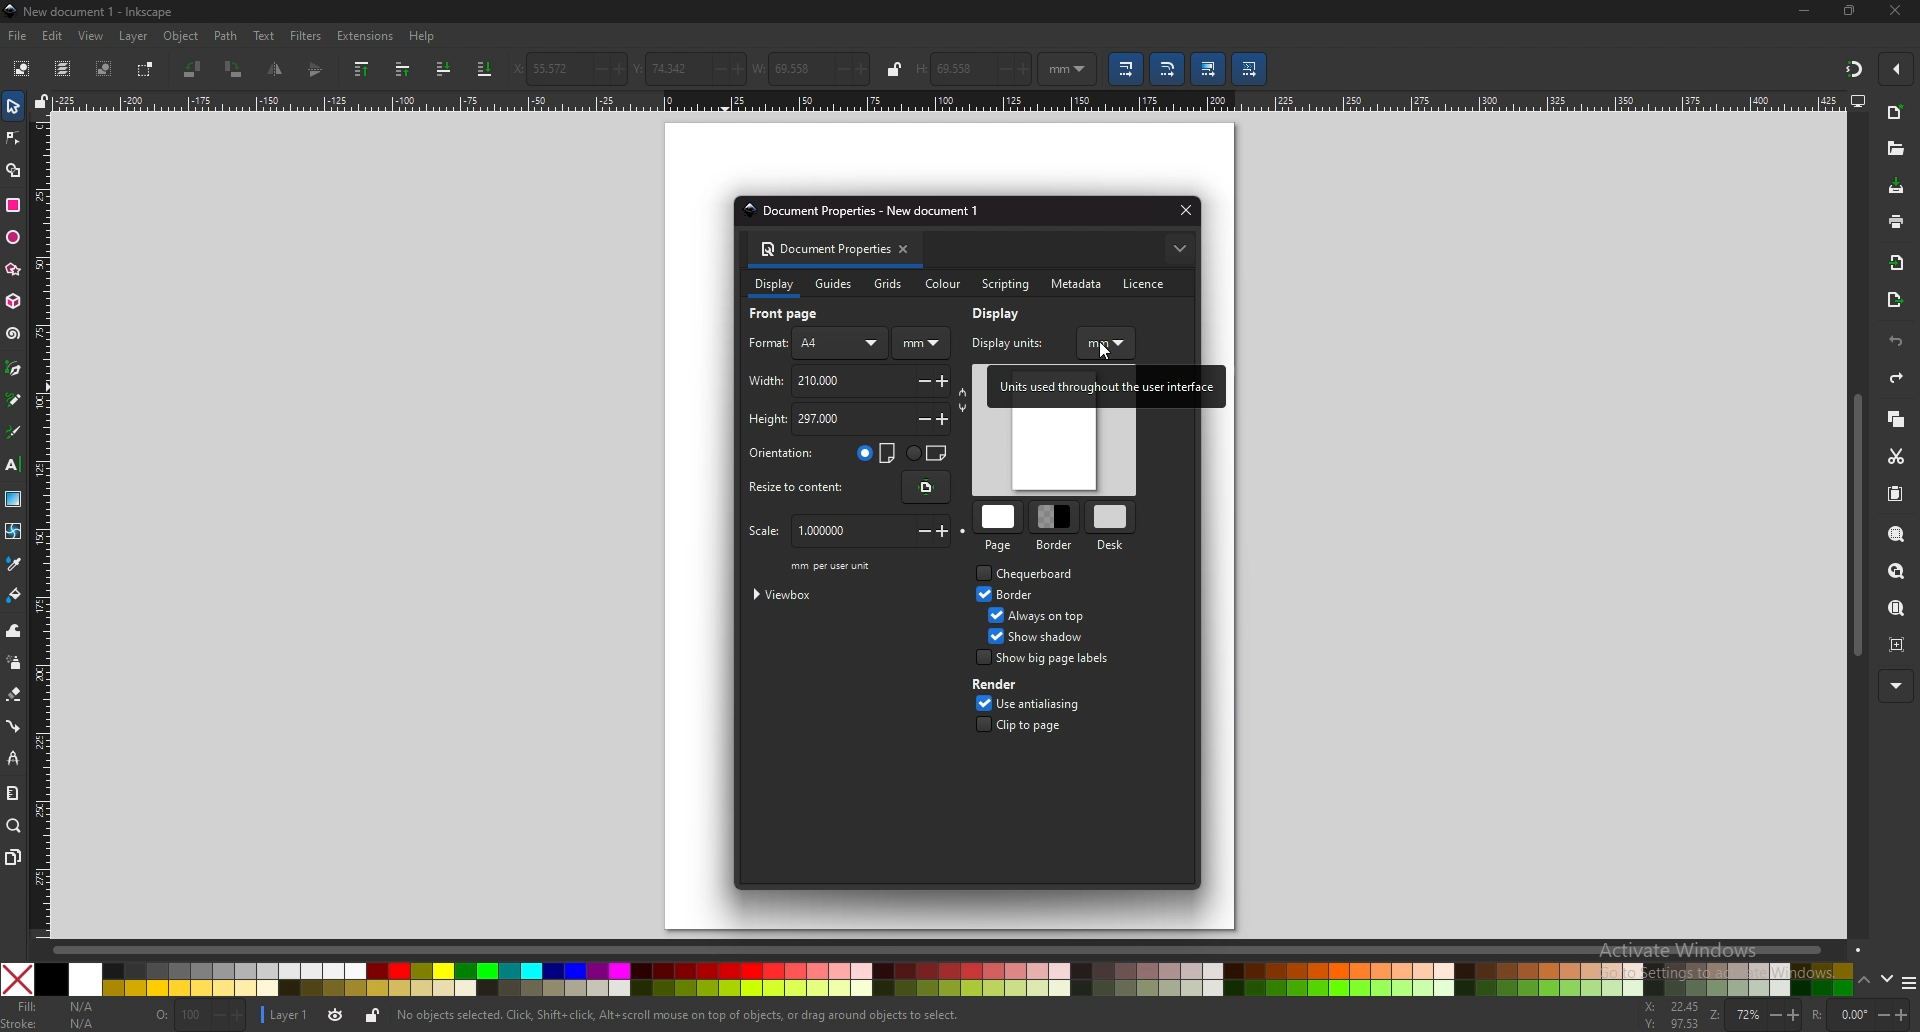 The height and width of the screenshot is (1032, 1920). Describe the element at coordinates (13, 400) in the screenshot. I see `pencil` at that location.